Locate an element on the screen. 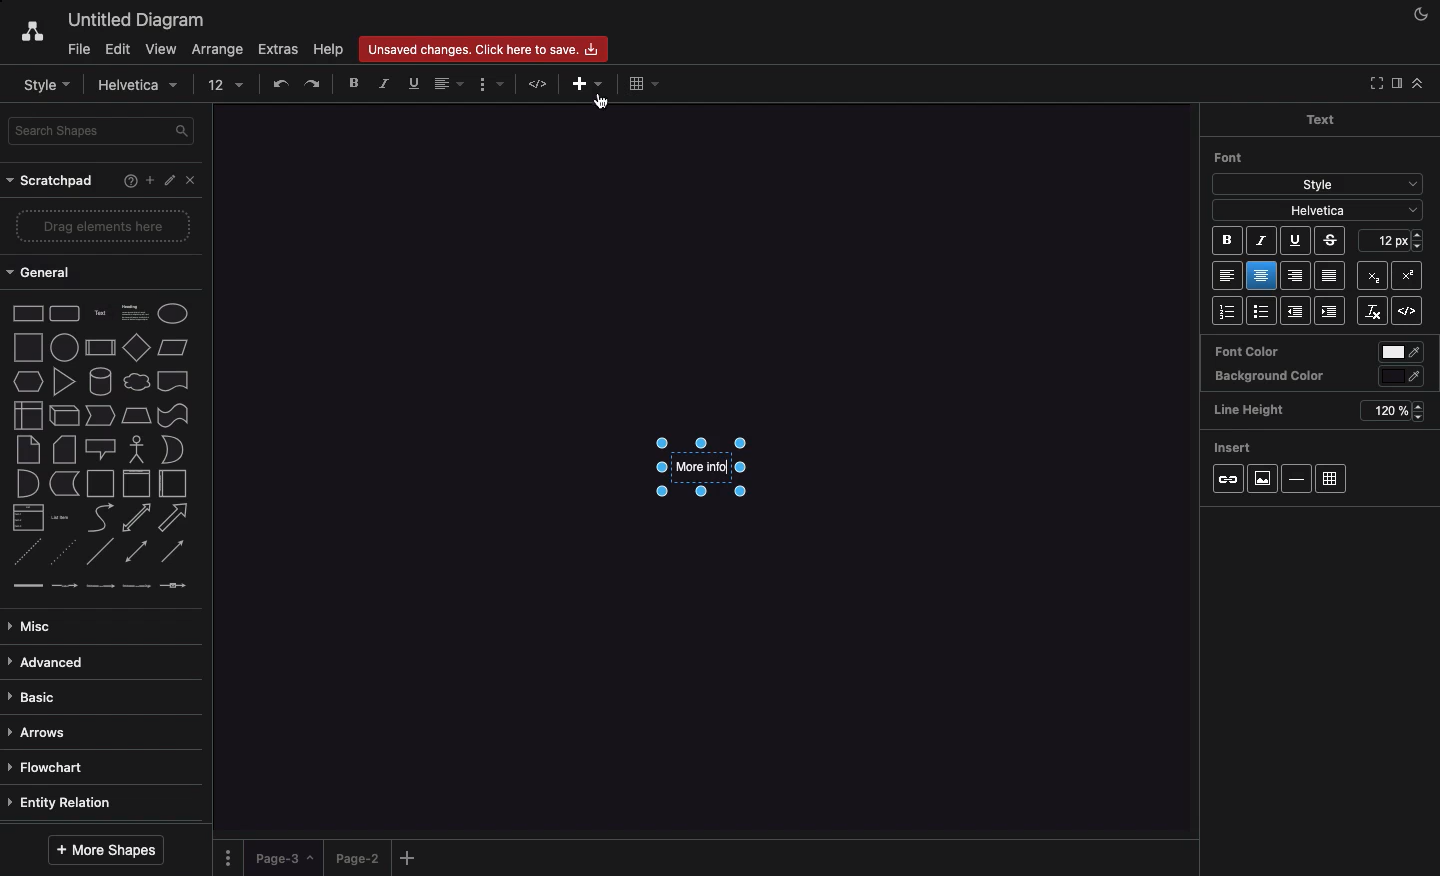  Underline is located at coordinates (1294, 242).